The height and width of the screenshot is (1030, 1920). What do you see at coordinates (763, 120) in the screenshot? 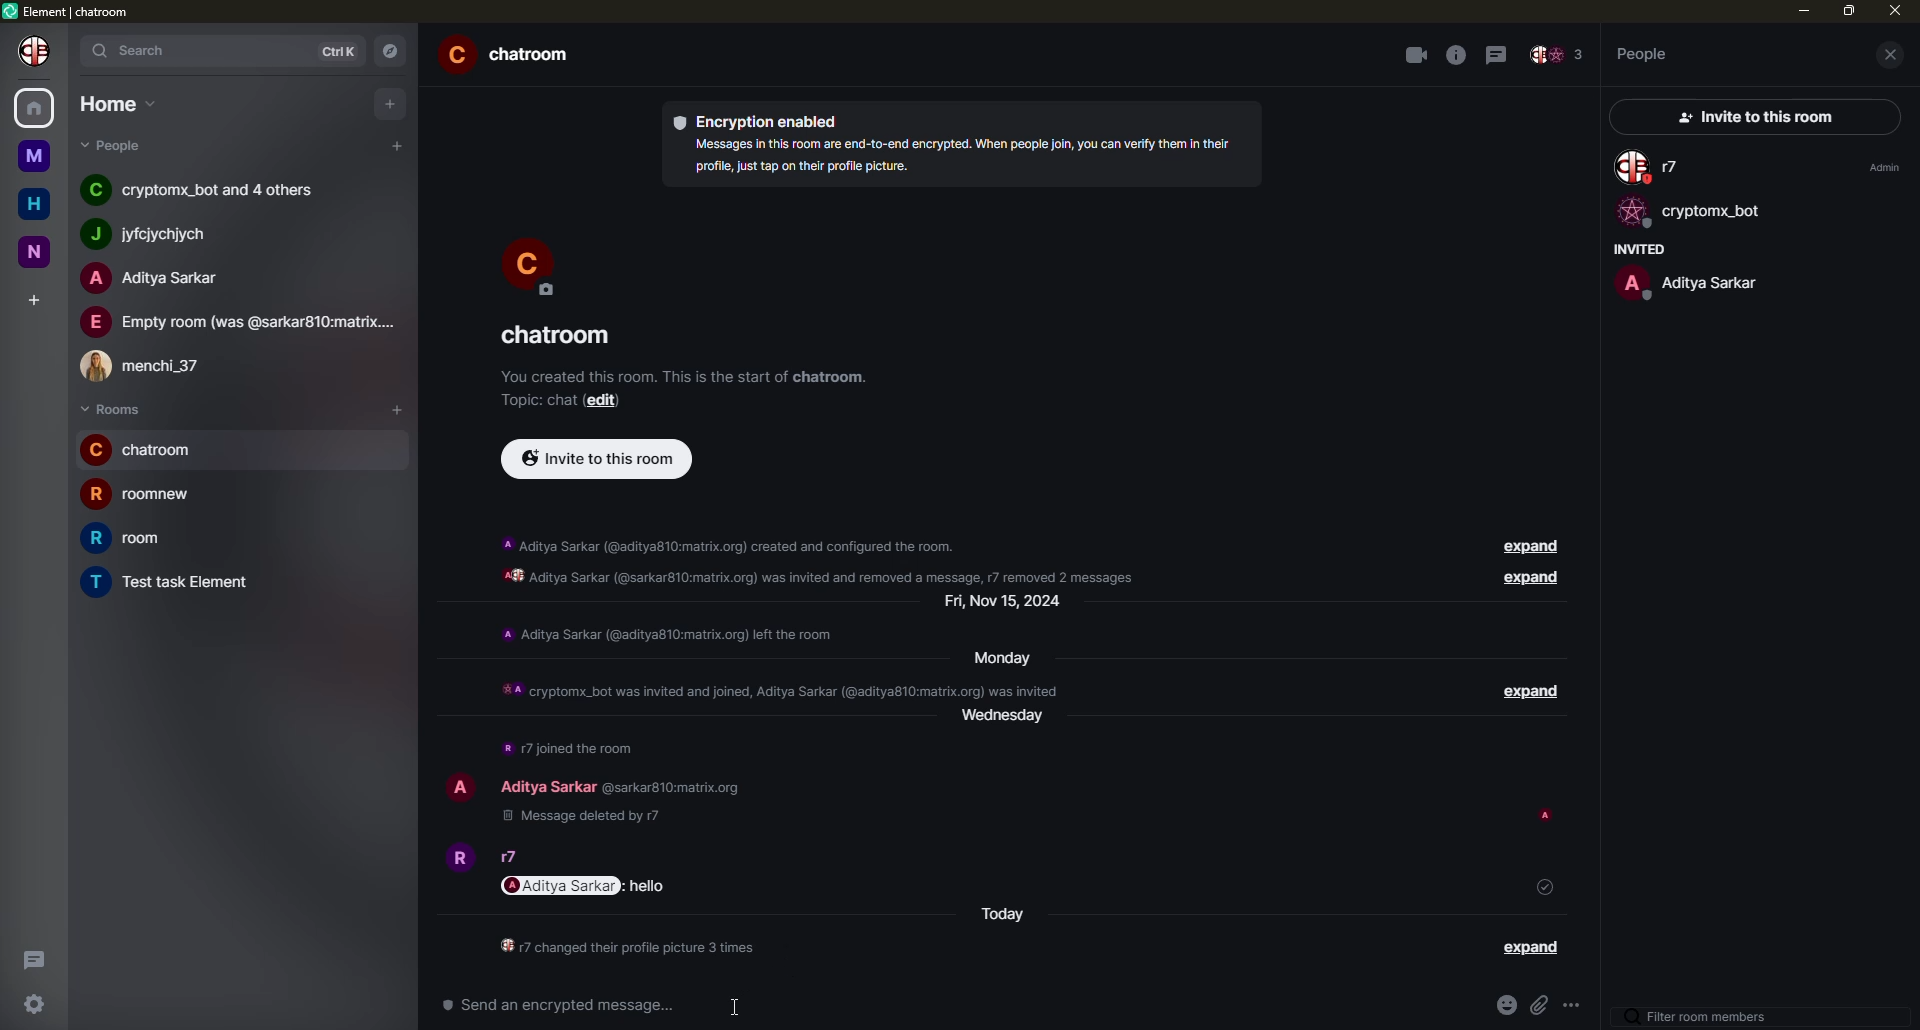
I see `encryption enabled` at bounding box center [763, 120].